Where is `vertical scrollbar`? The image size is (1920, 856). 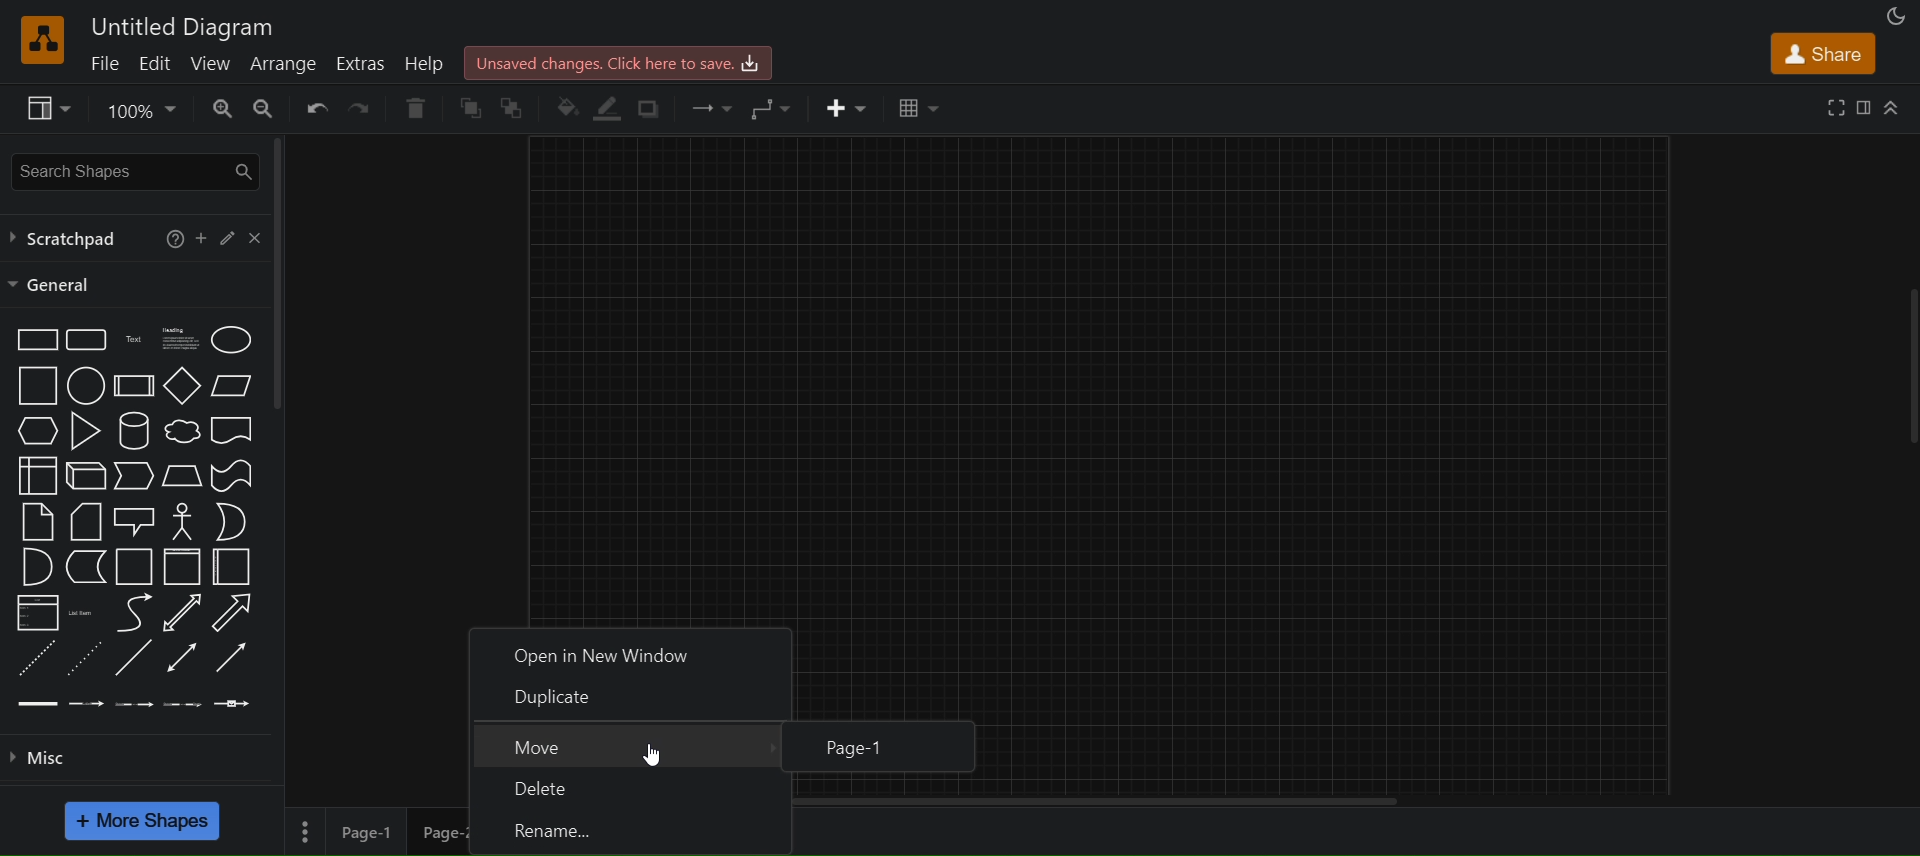 vertical scrollbar is located at coordinates (1912, 355).